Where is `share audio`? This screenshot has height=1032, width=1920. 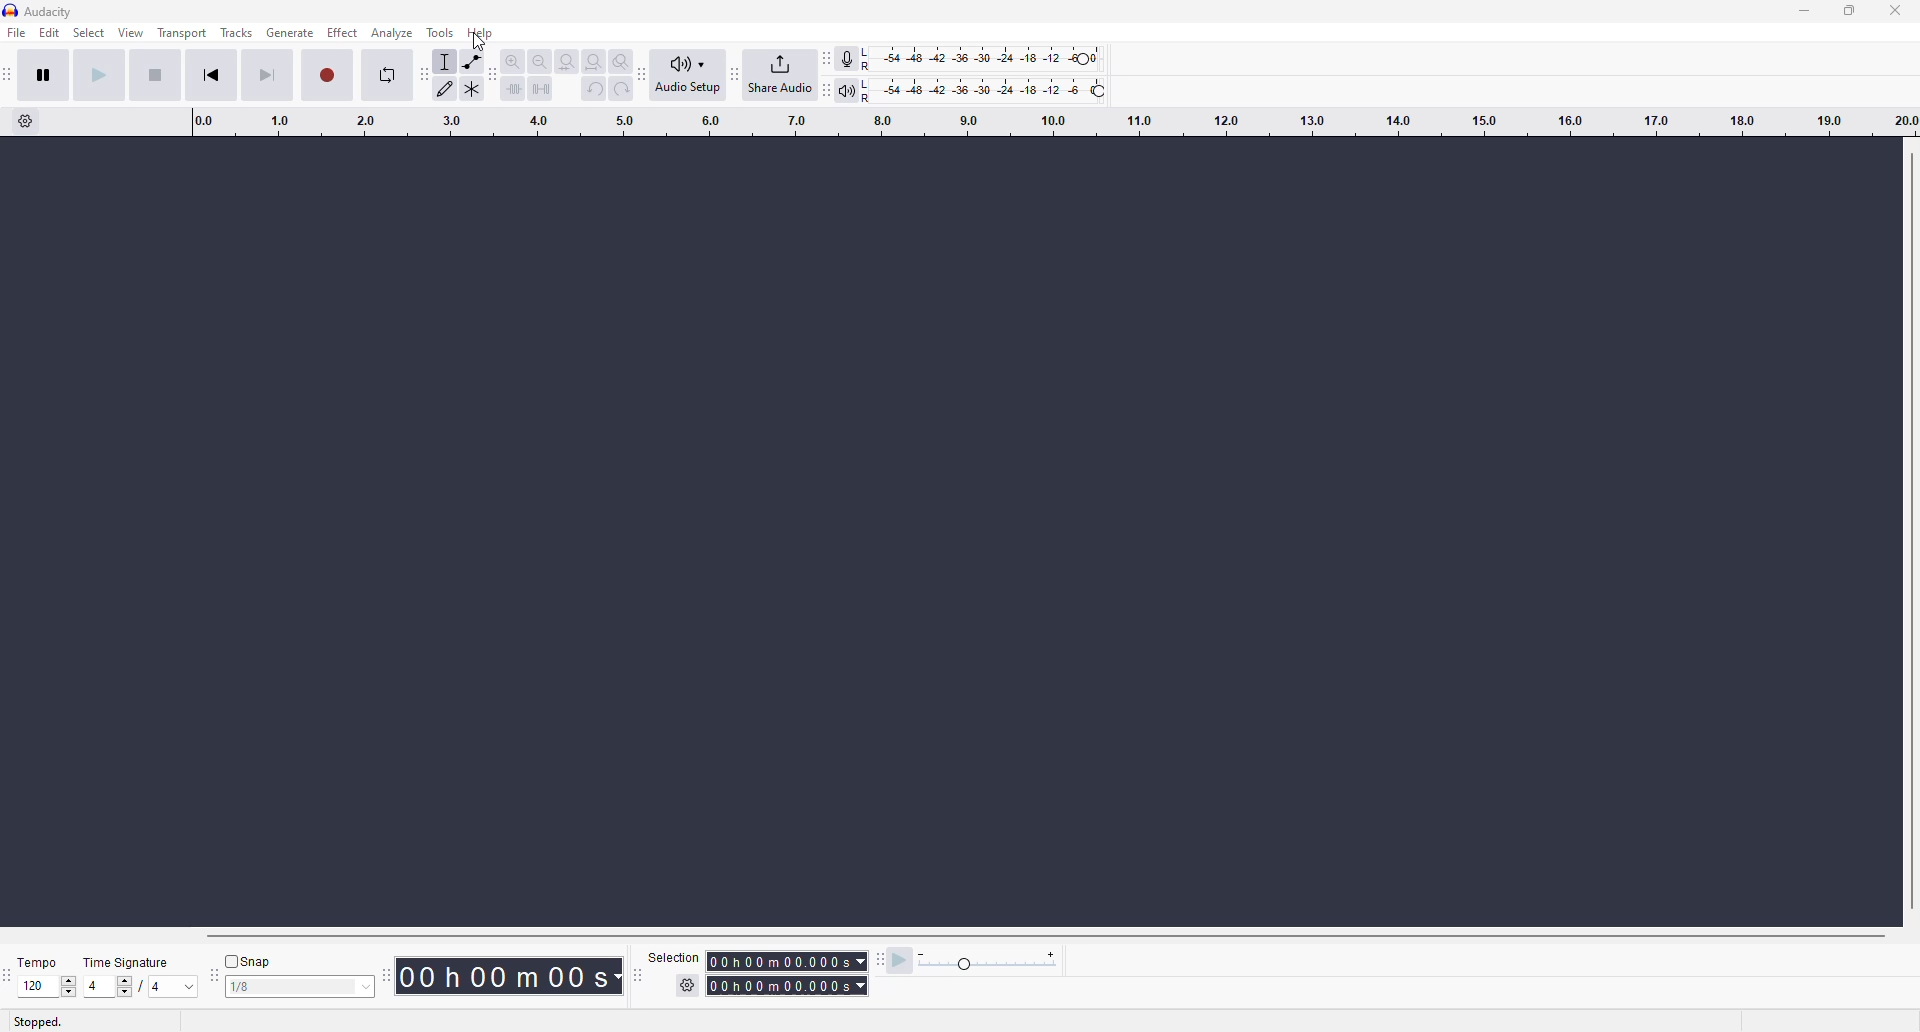 share audio is located at coordinates (790, 74).